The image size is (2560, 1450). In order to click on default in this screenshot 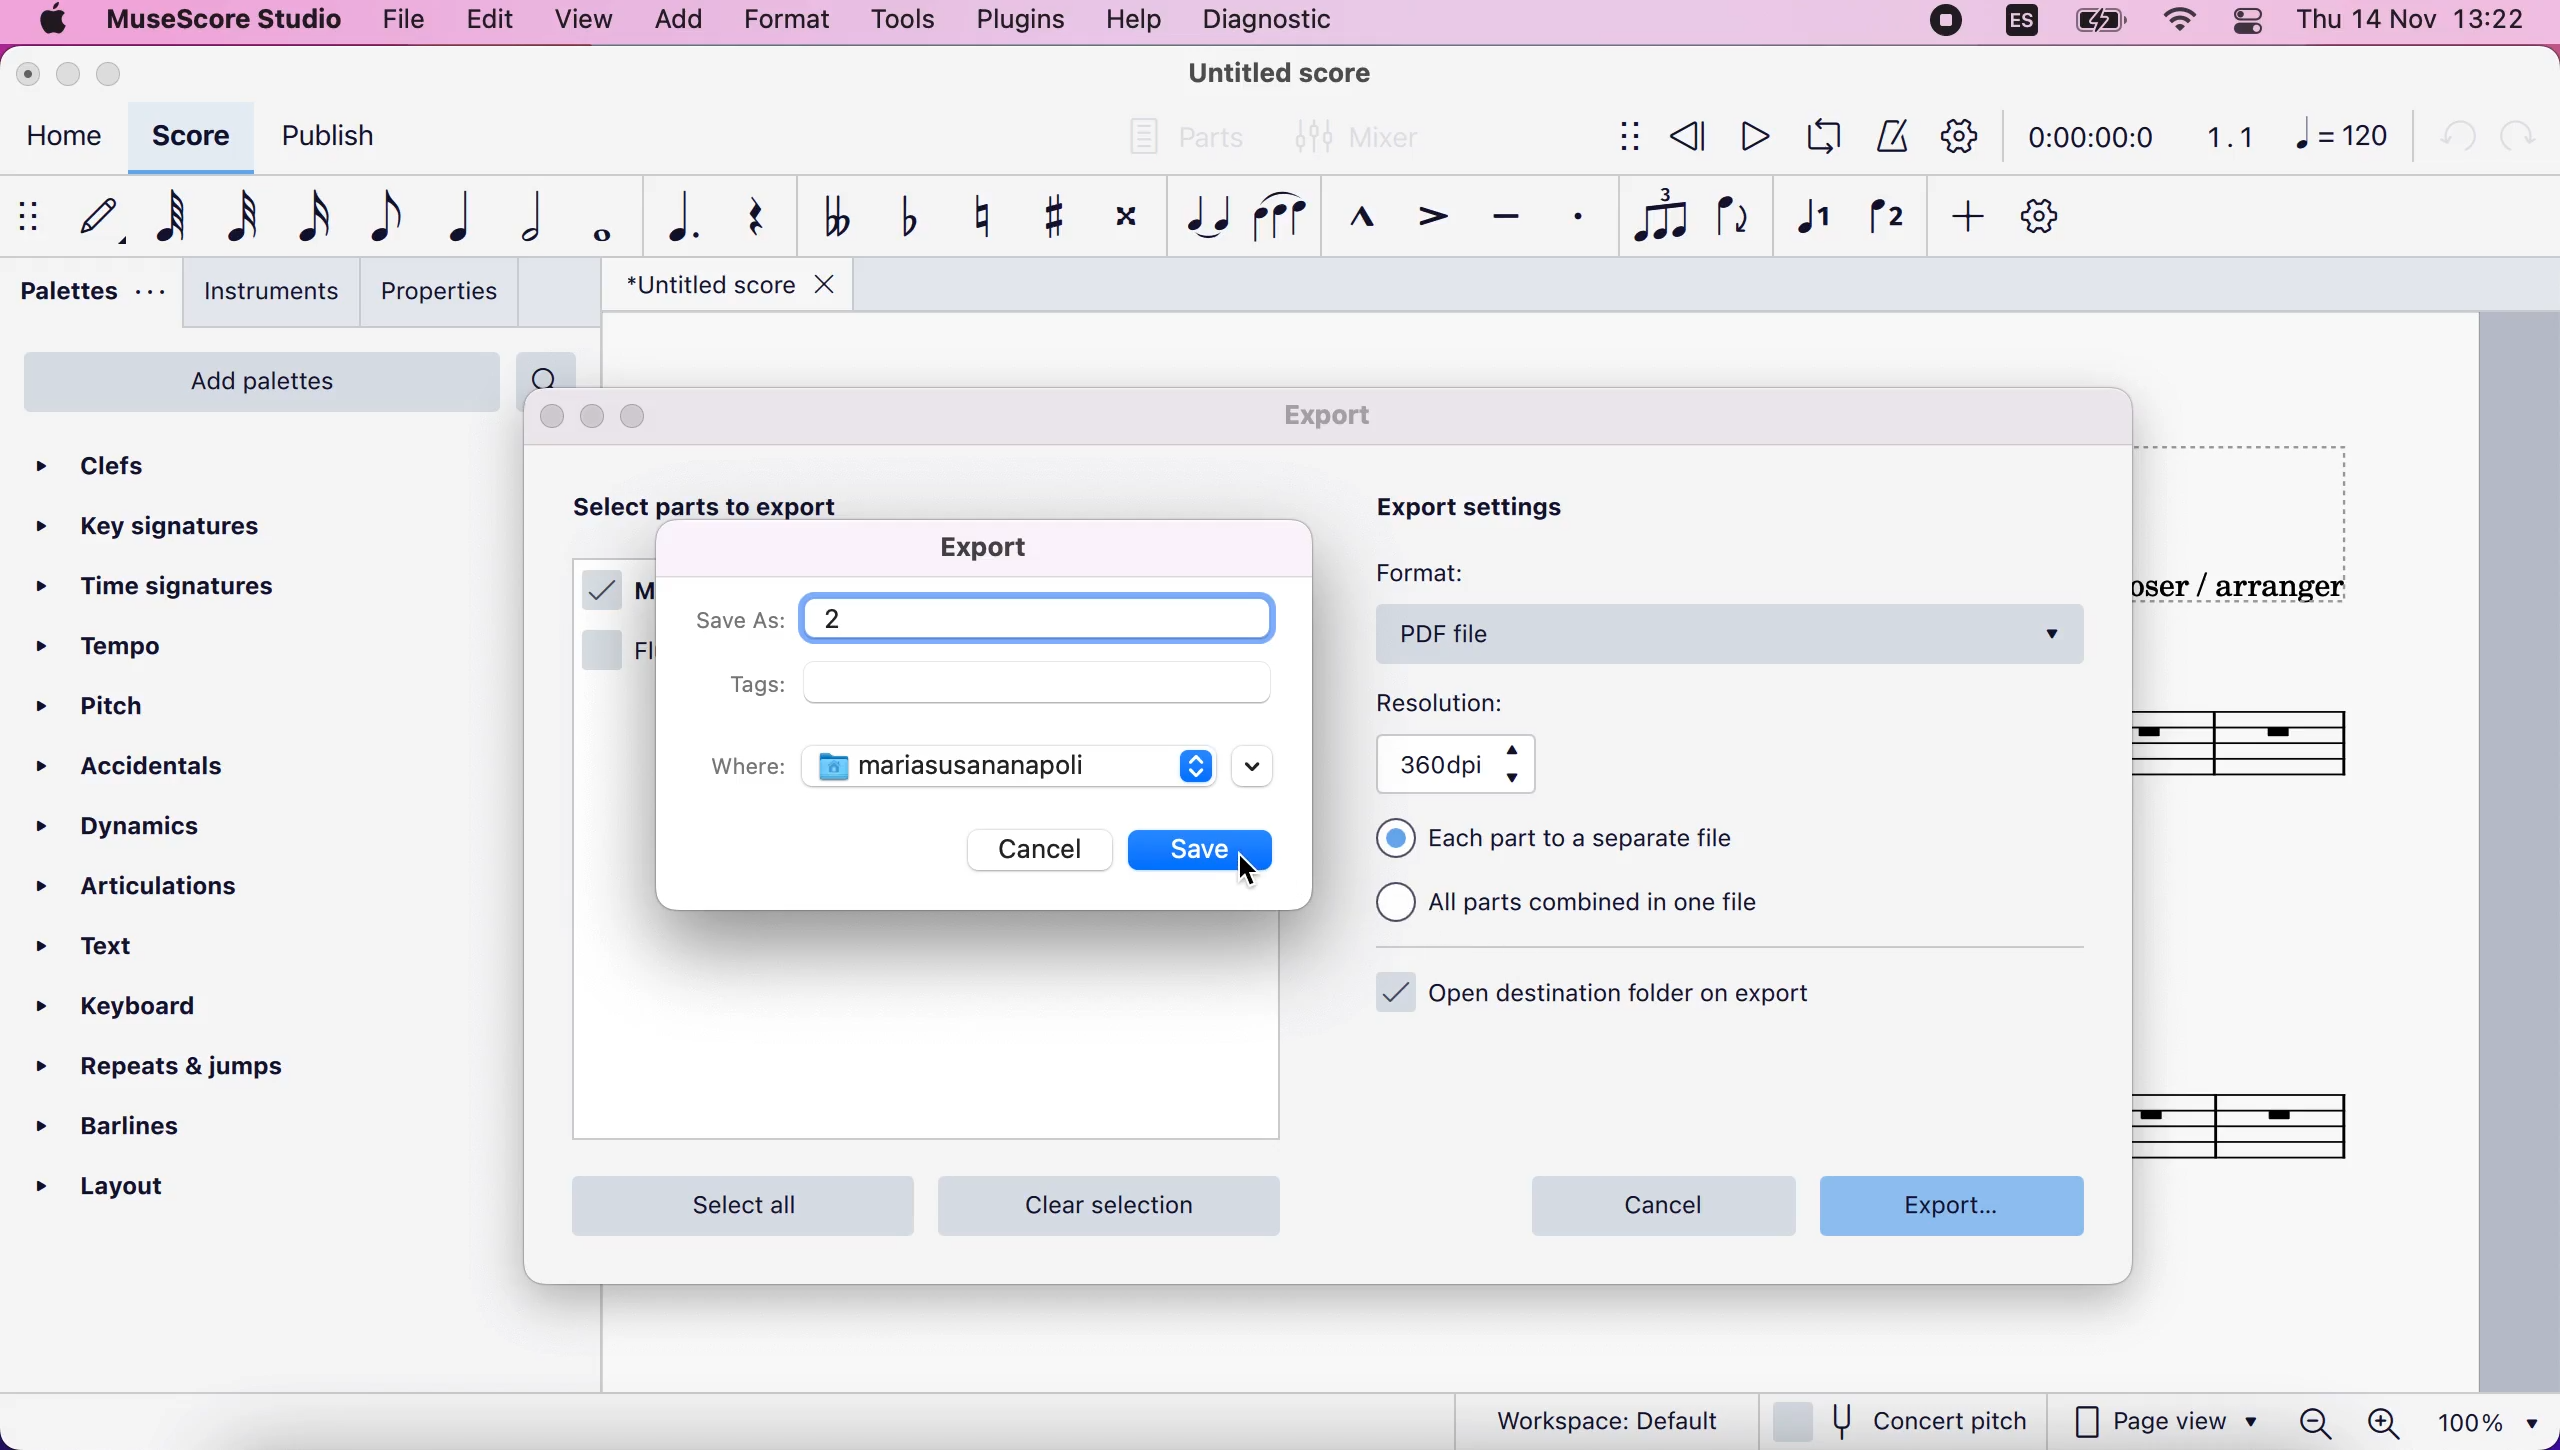, I will do `click(94, 215)`.